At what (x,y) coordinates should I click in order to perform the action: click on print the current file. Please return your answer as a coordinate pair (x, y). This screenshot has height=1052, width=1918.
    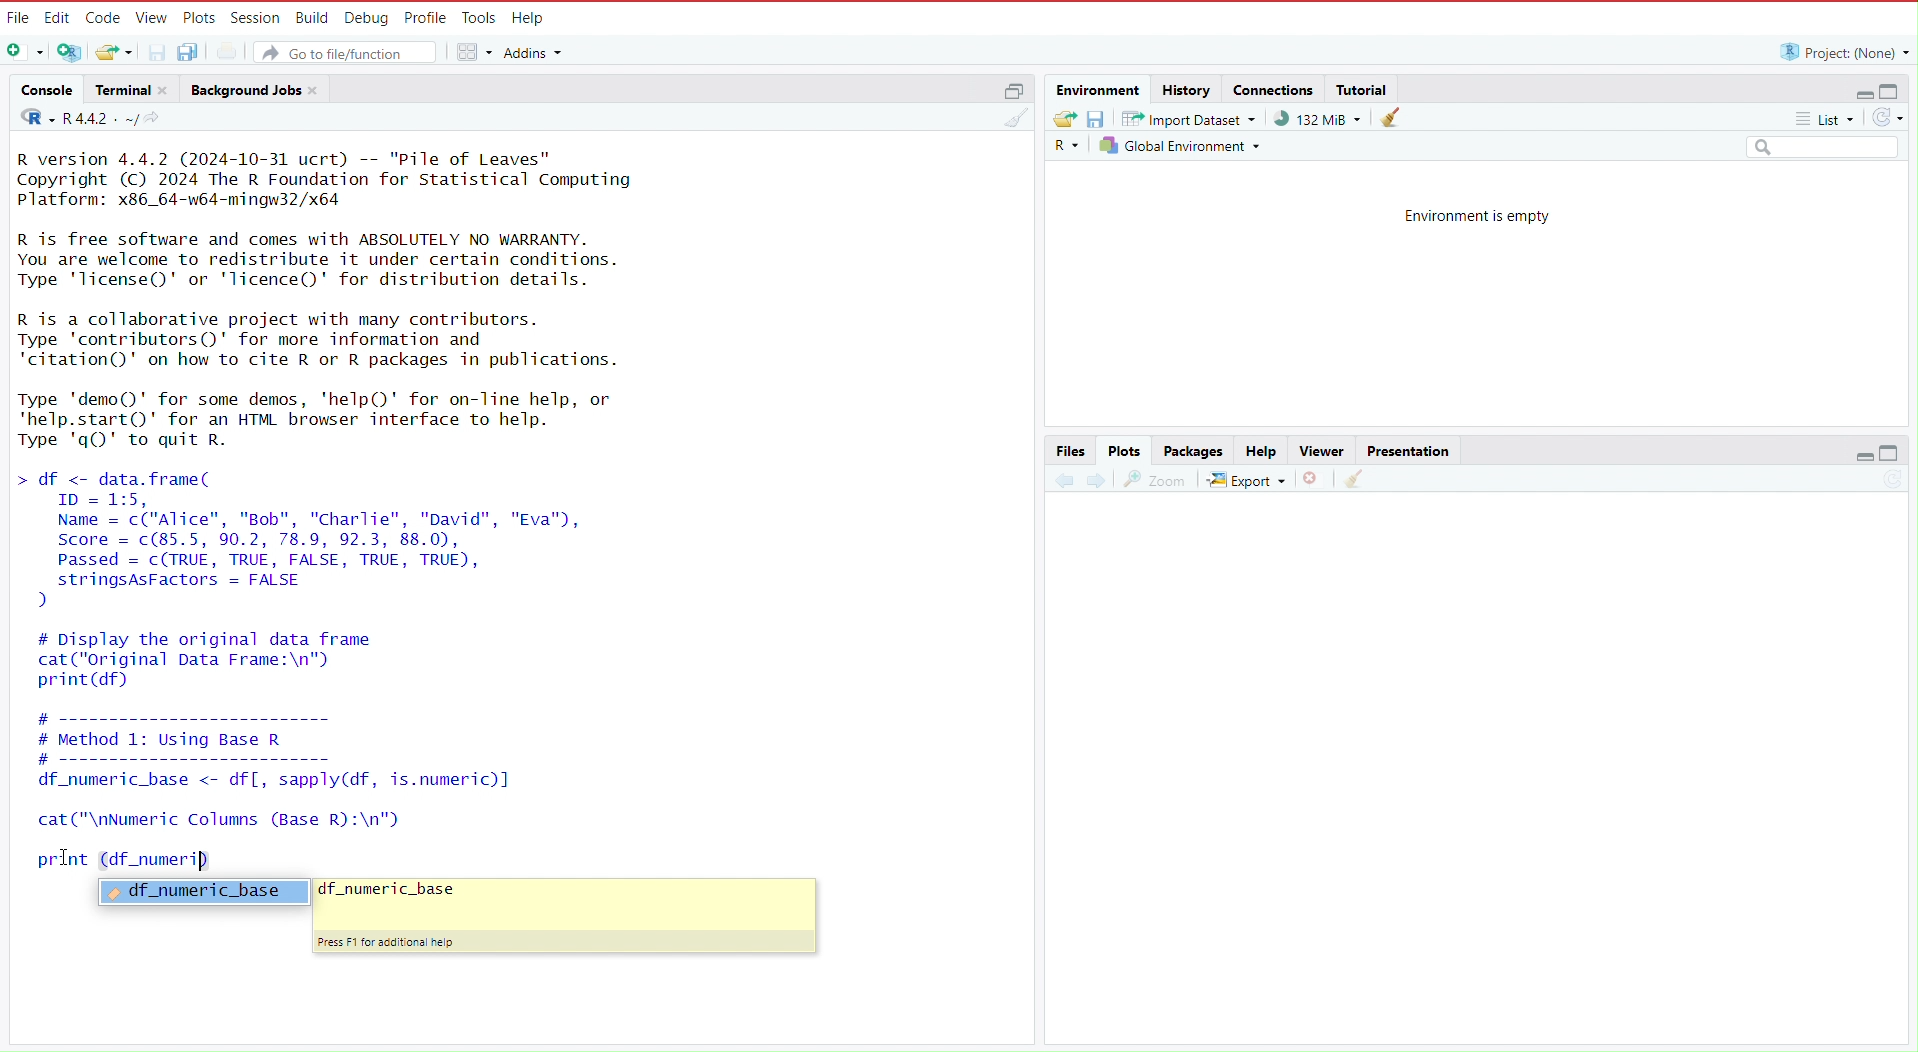
    Looking at the image, I should click on (226, 53).